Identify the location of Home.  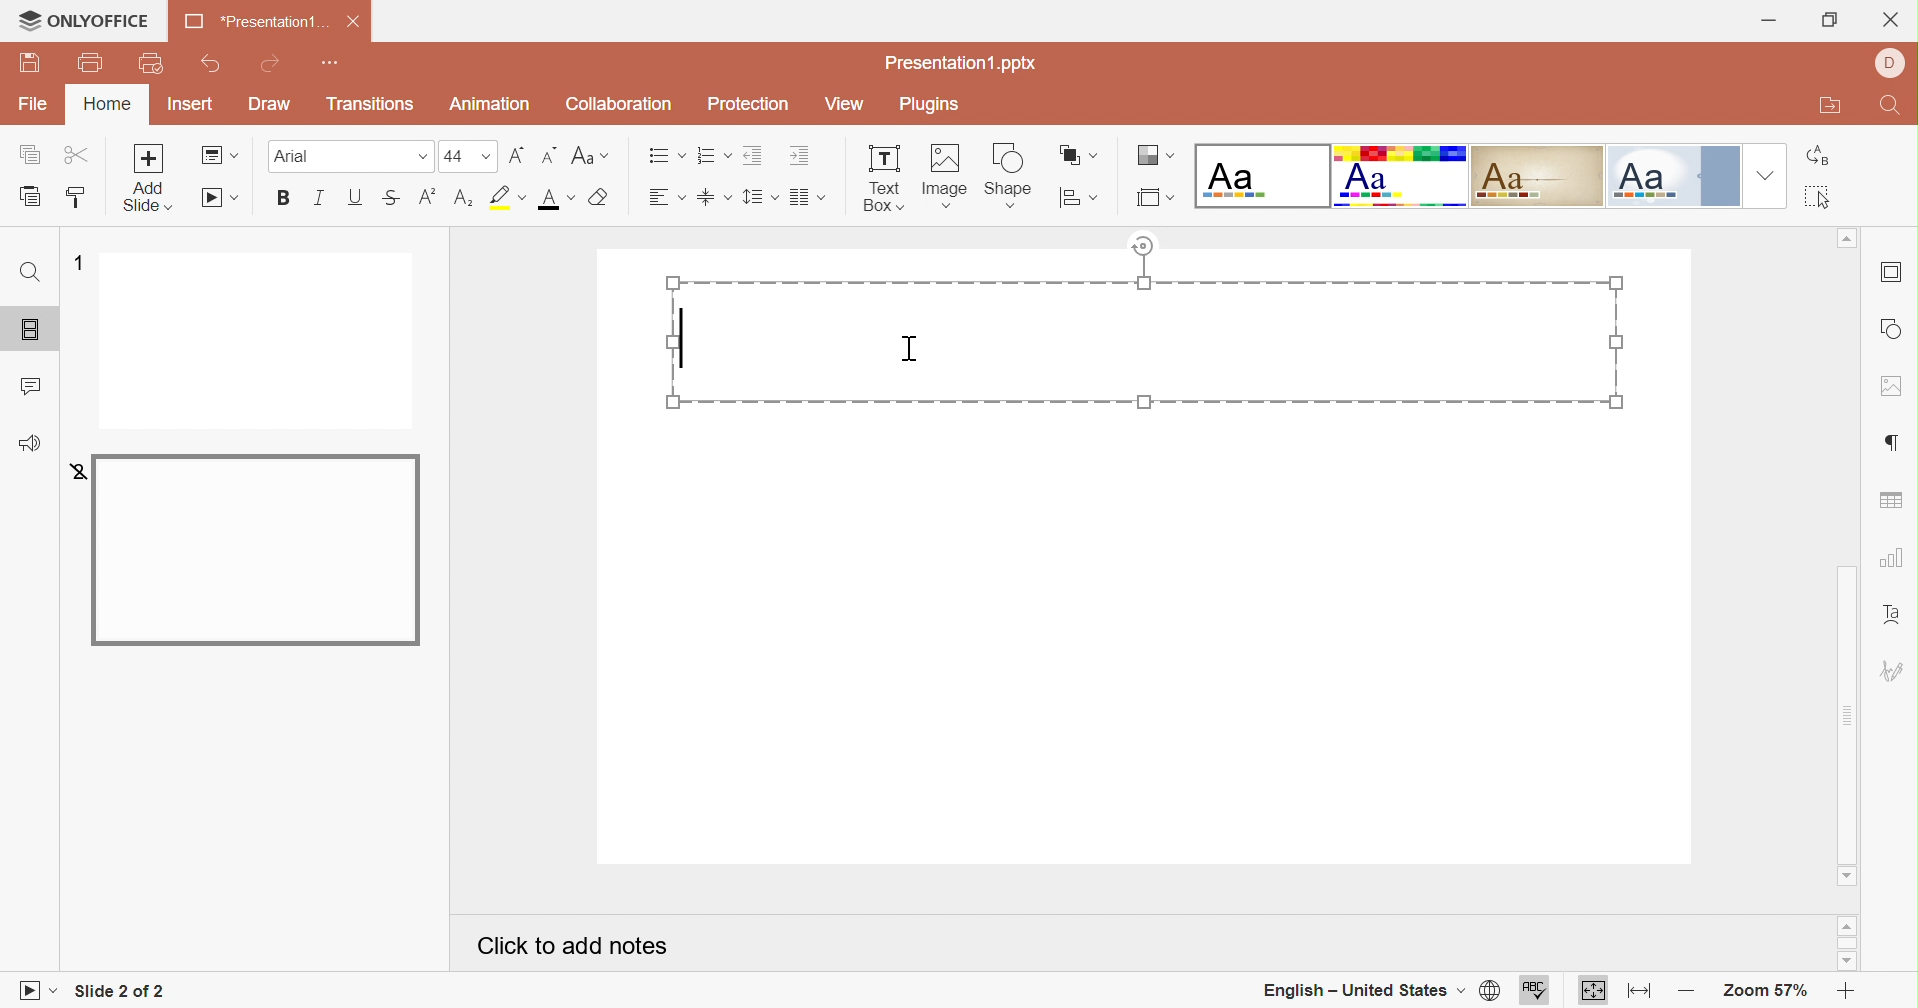
(108, 104).